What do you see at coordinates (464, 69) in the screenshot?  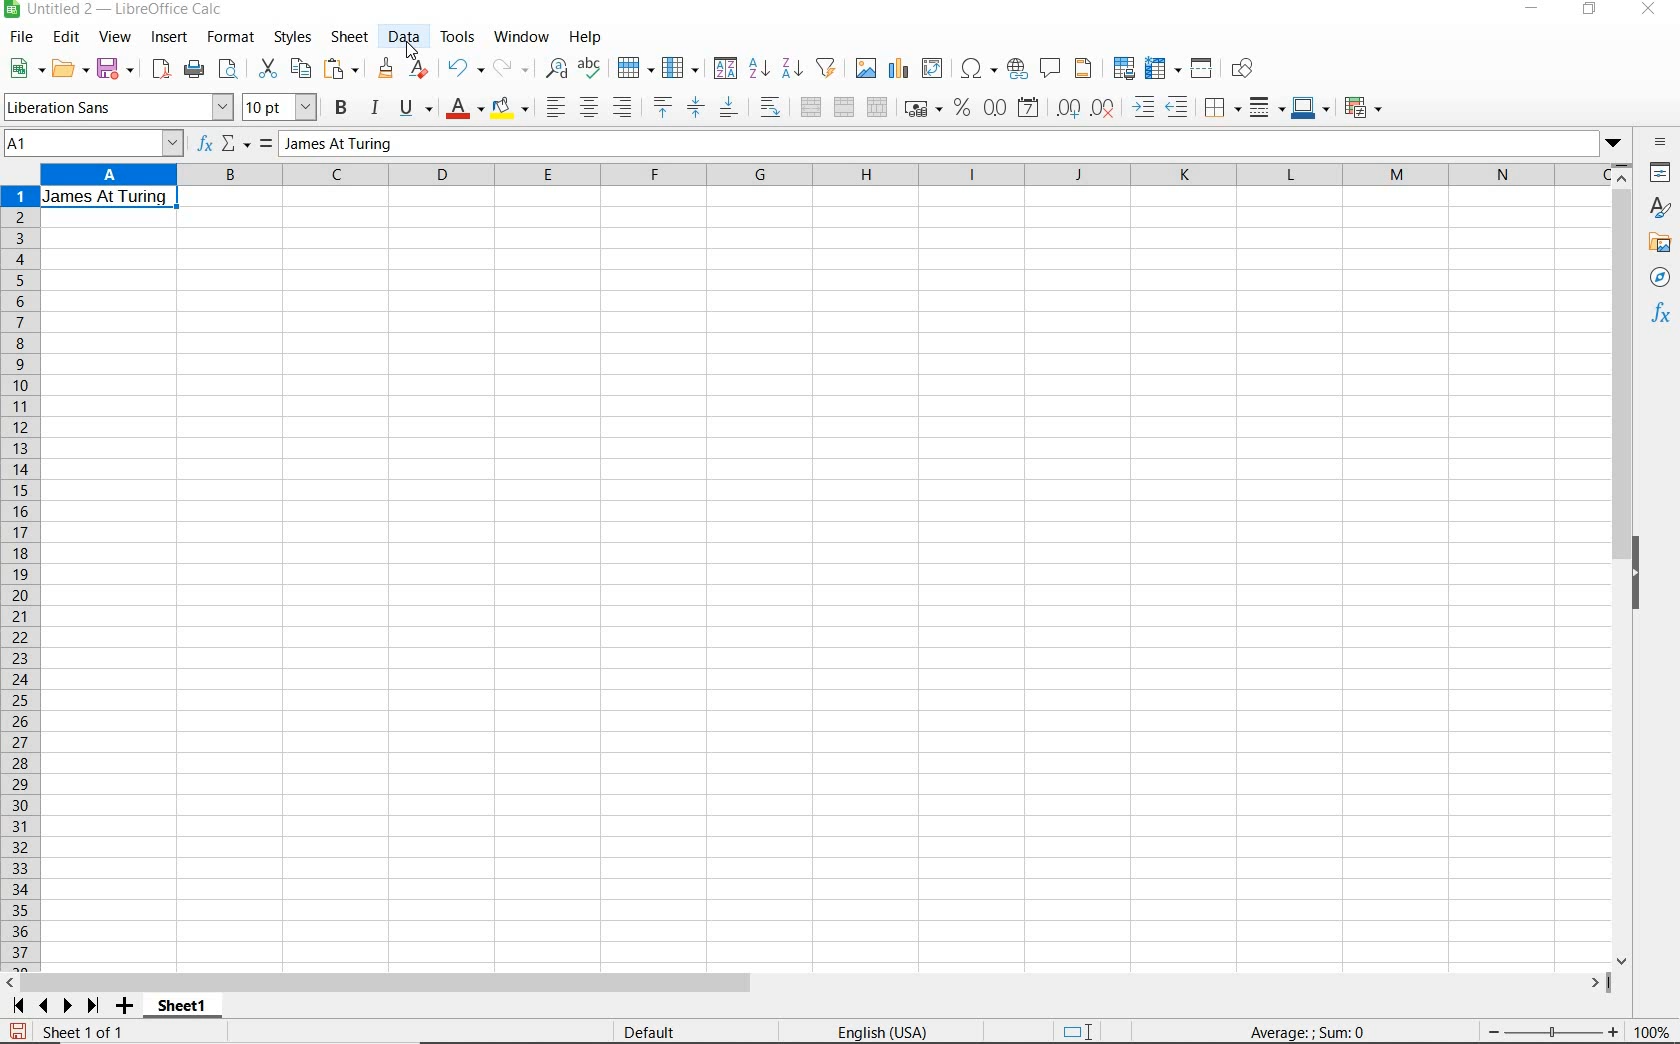 I see `undo` at bounding box center [464, 69].